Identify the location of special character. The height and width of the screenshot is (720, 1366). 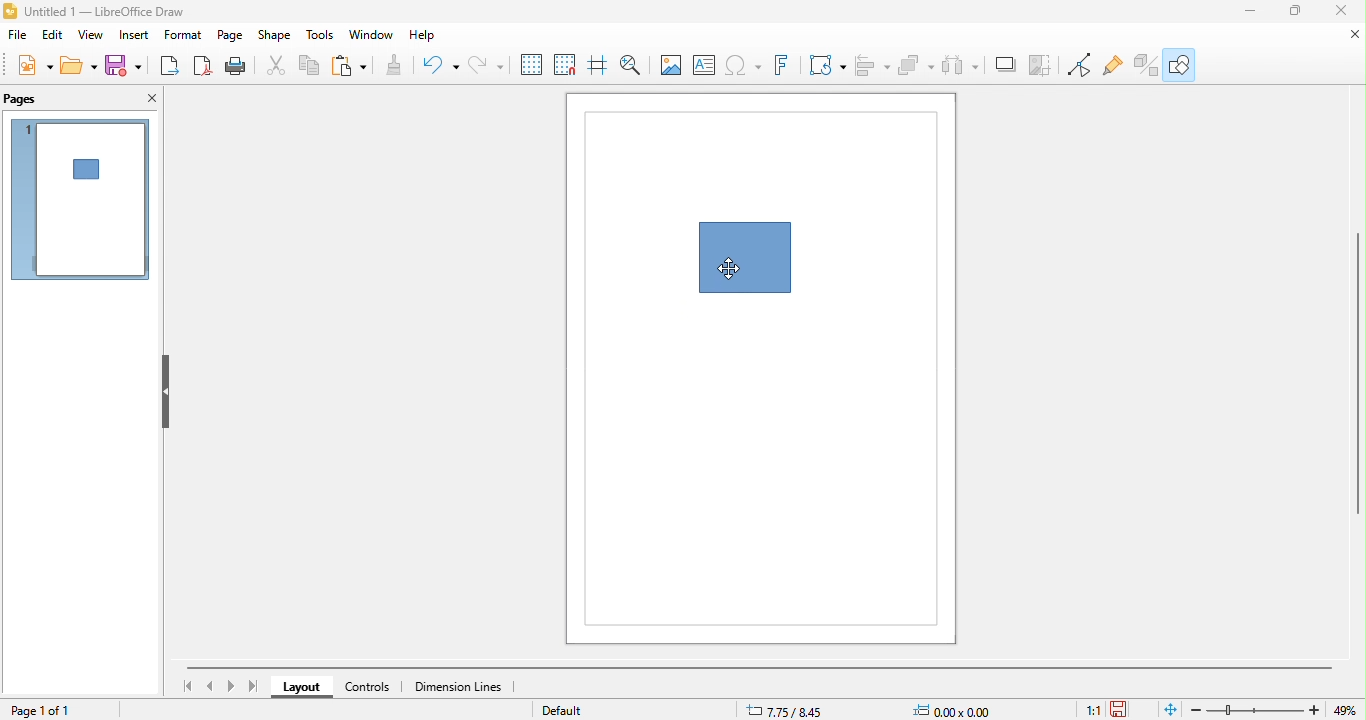
(745, 66).